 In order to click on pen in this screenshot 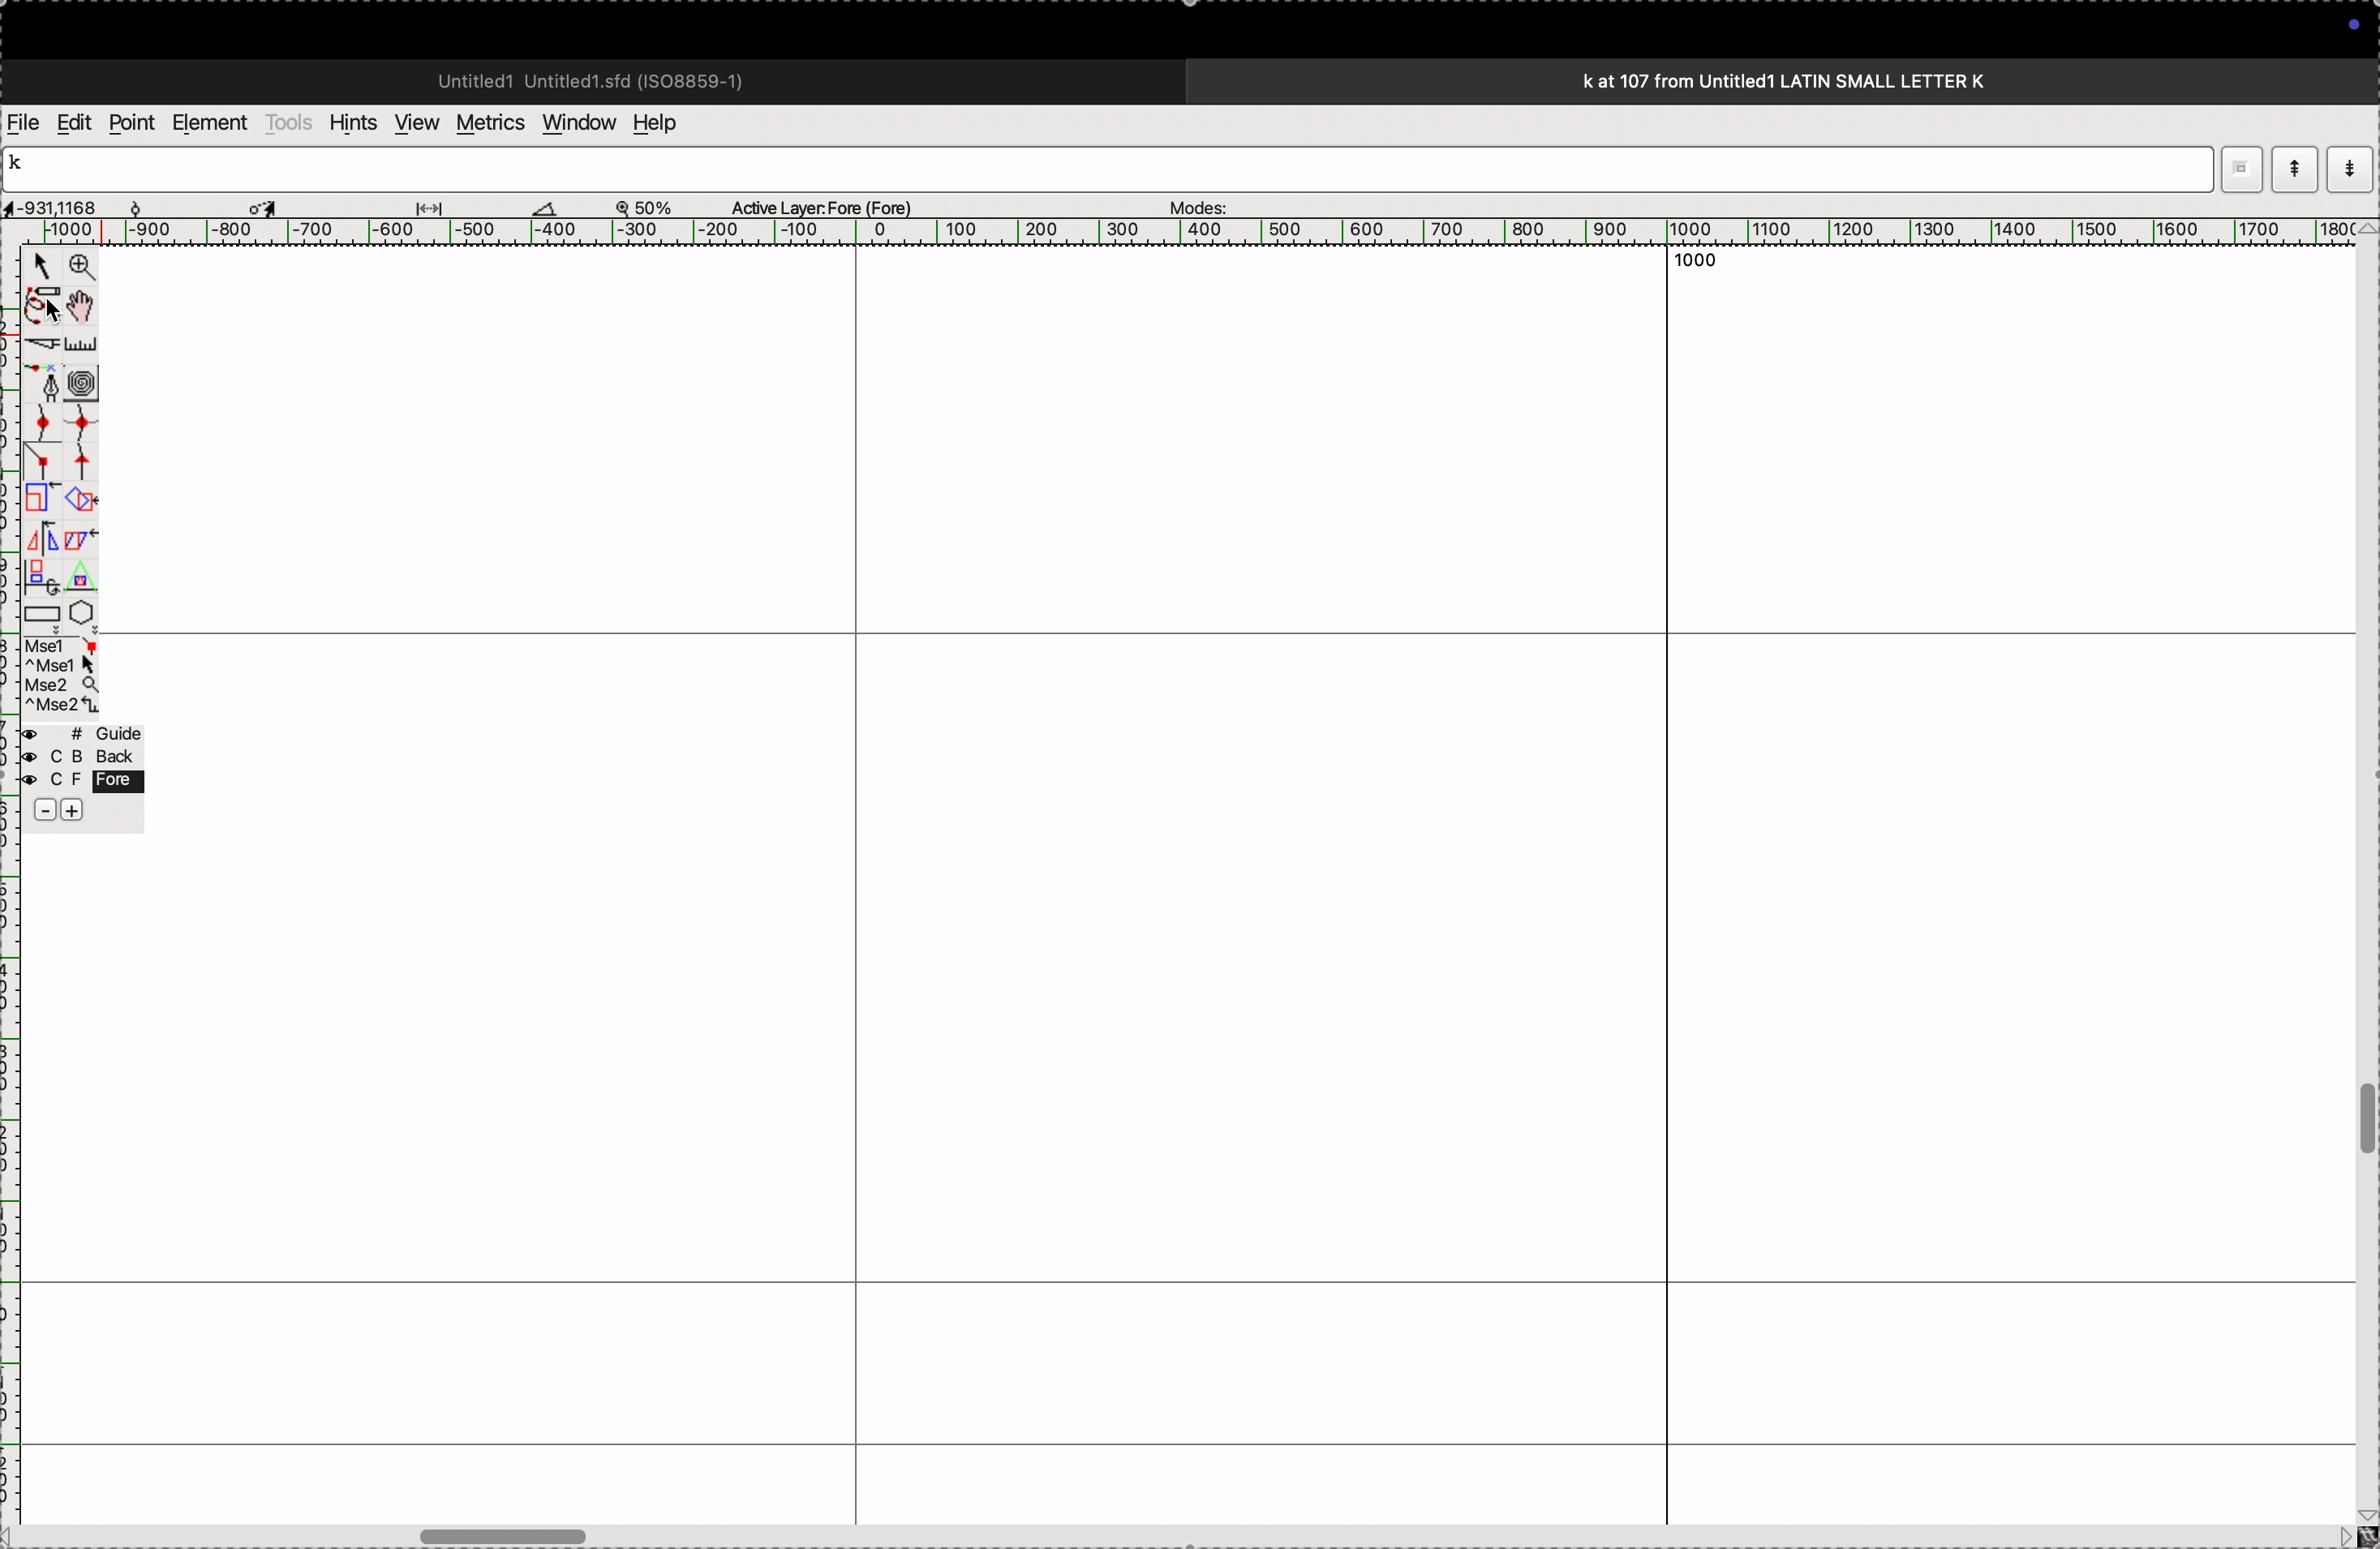, I will do `click(47, 303)`.